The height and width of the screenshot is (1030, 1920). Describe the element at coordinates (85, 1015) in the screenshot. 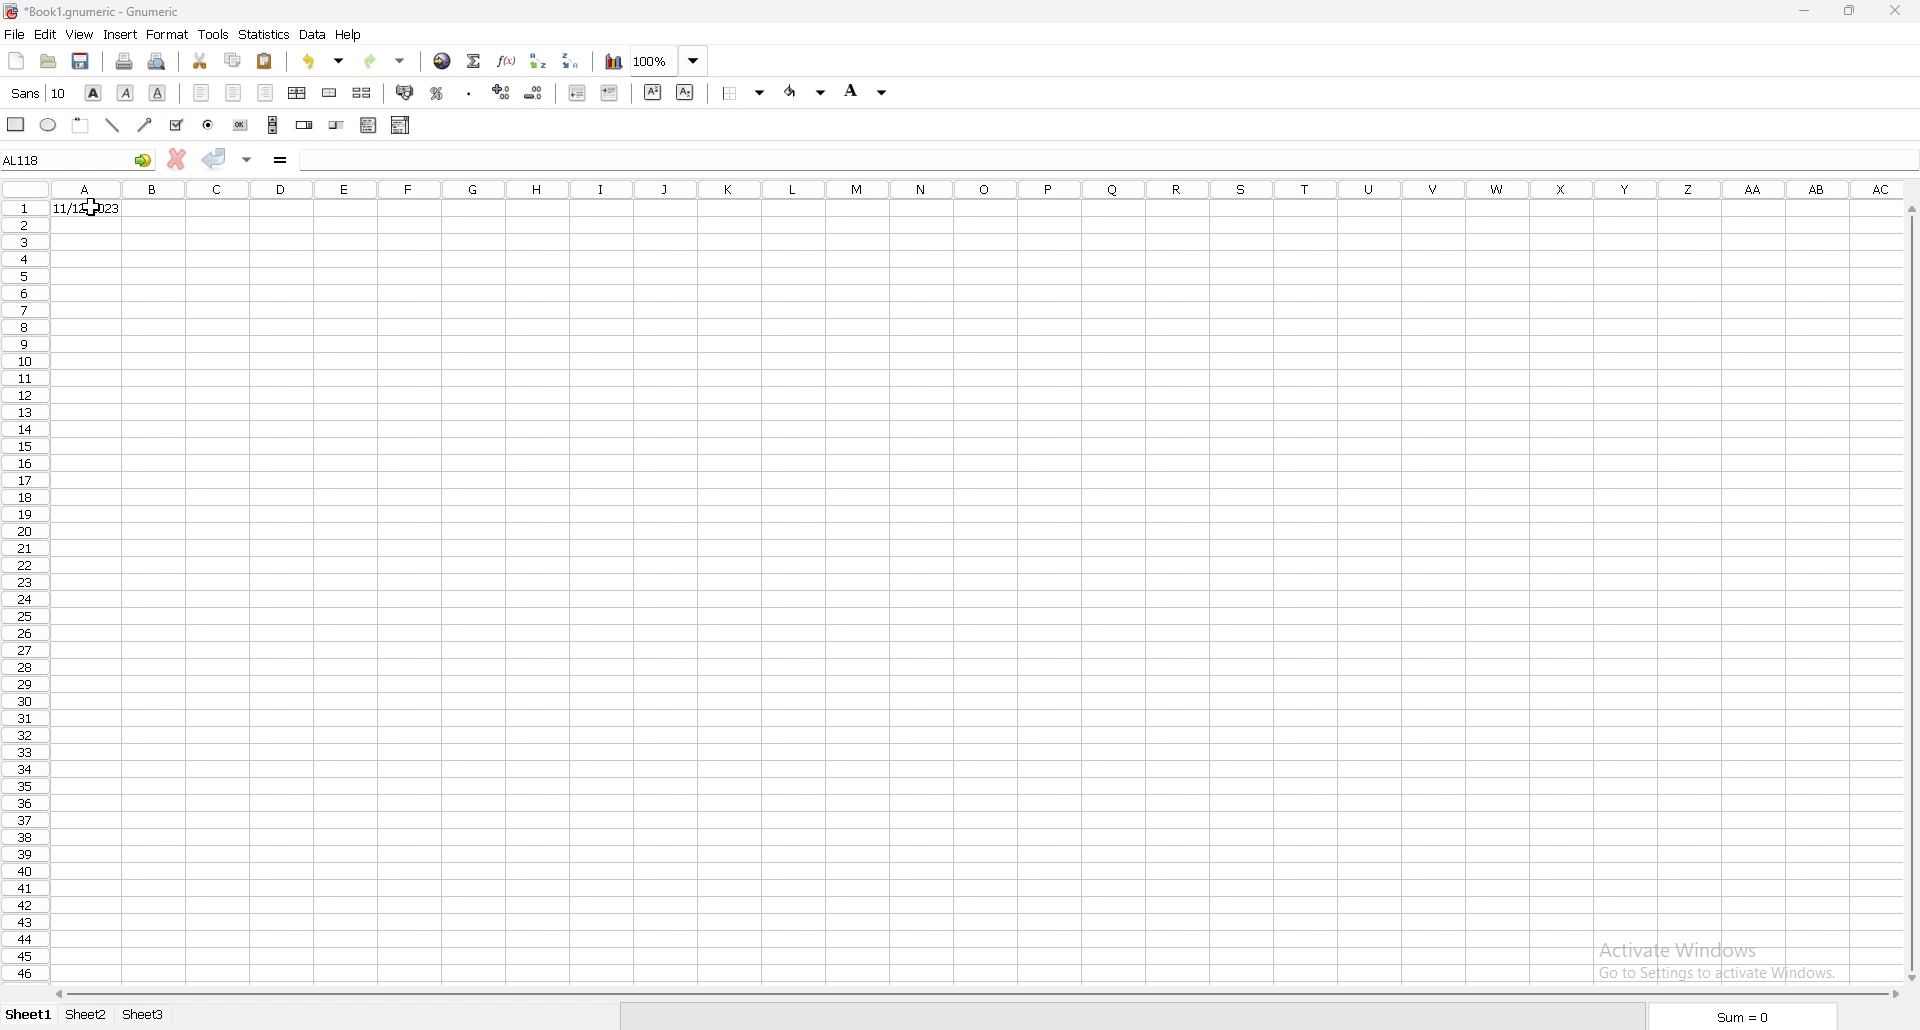

I see `sheet 2` at that location.